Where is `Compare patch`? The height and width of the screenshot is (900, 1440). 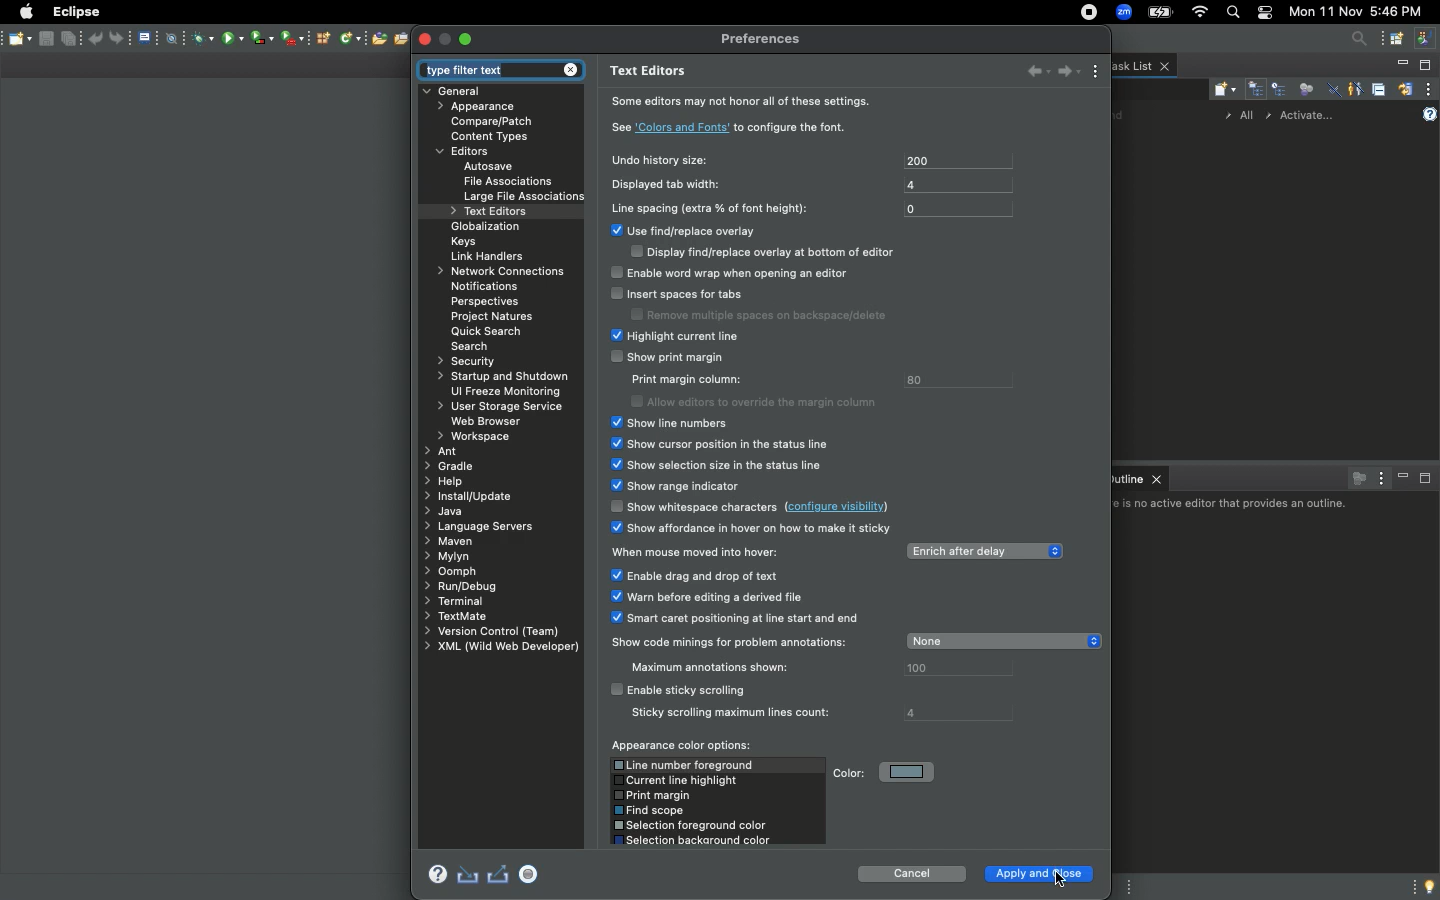
Compare patch is located at coordinates (498, 120).